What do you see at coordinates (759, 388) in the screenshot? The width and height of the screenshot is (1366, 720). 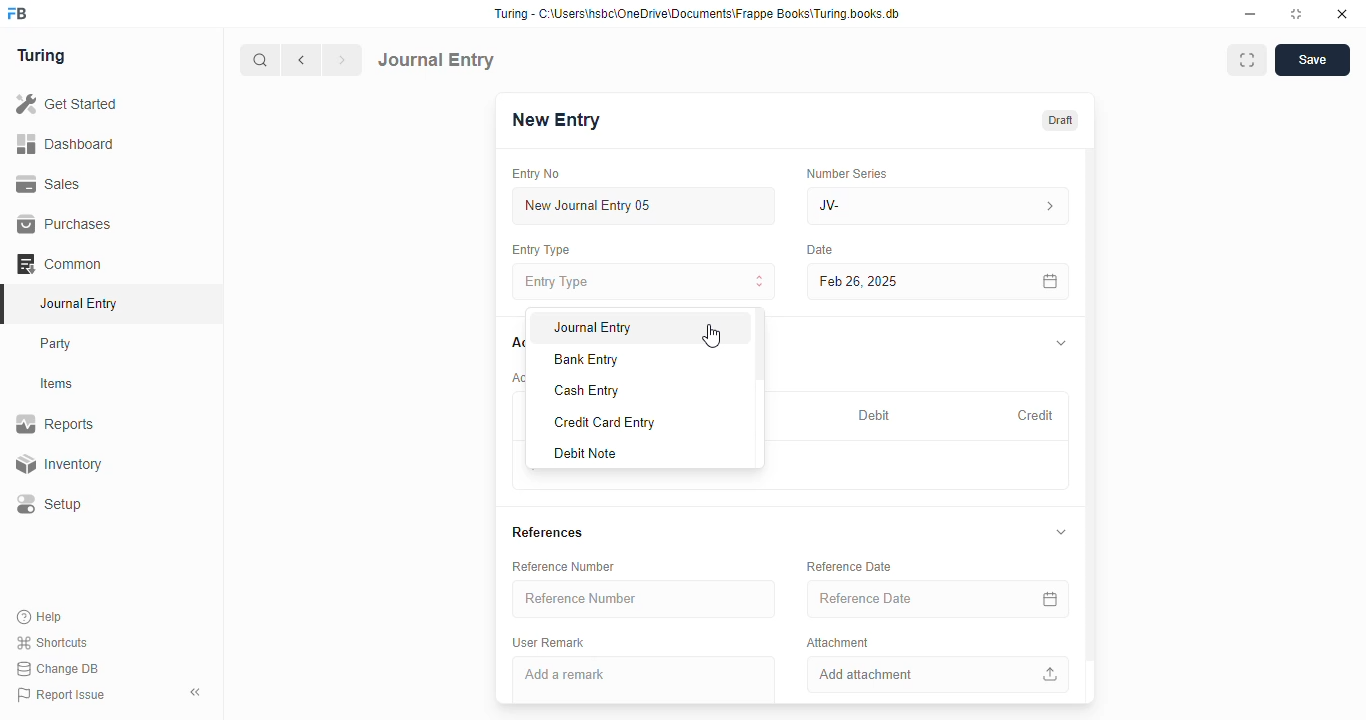 I see `scroll bar` at bounding box center [759, 388].